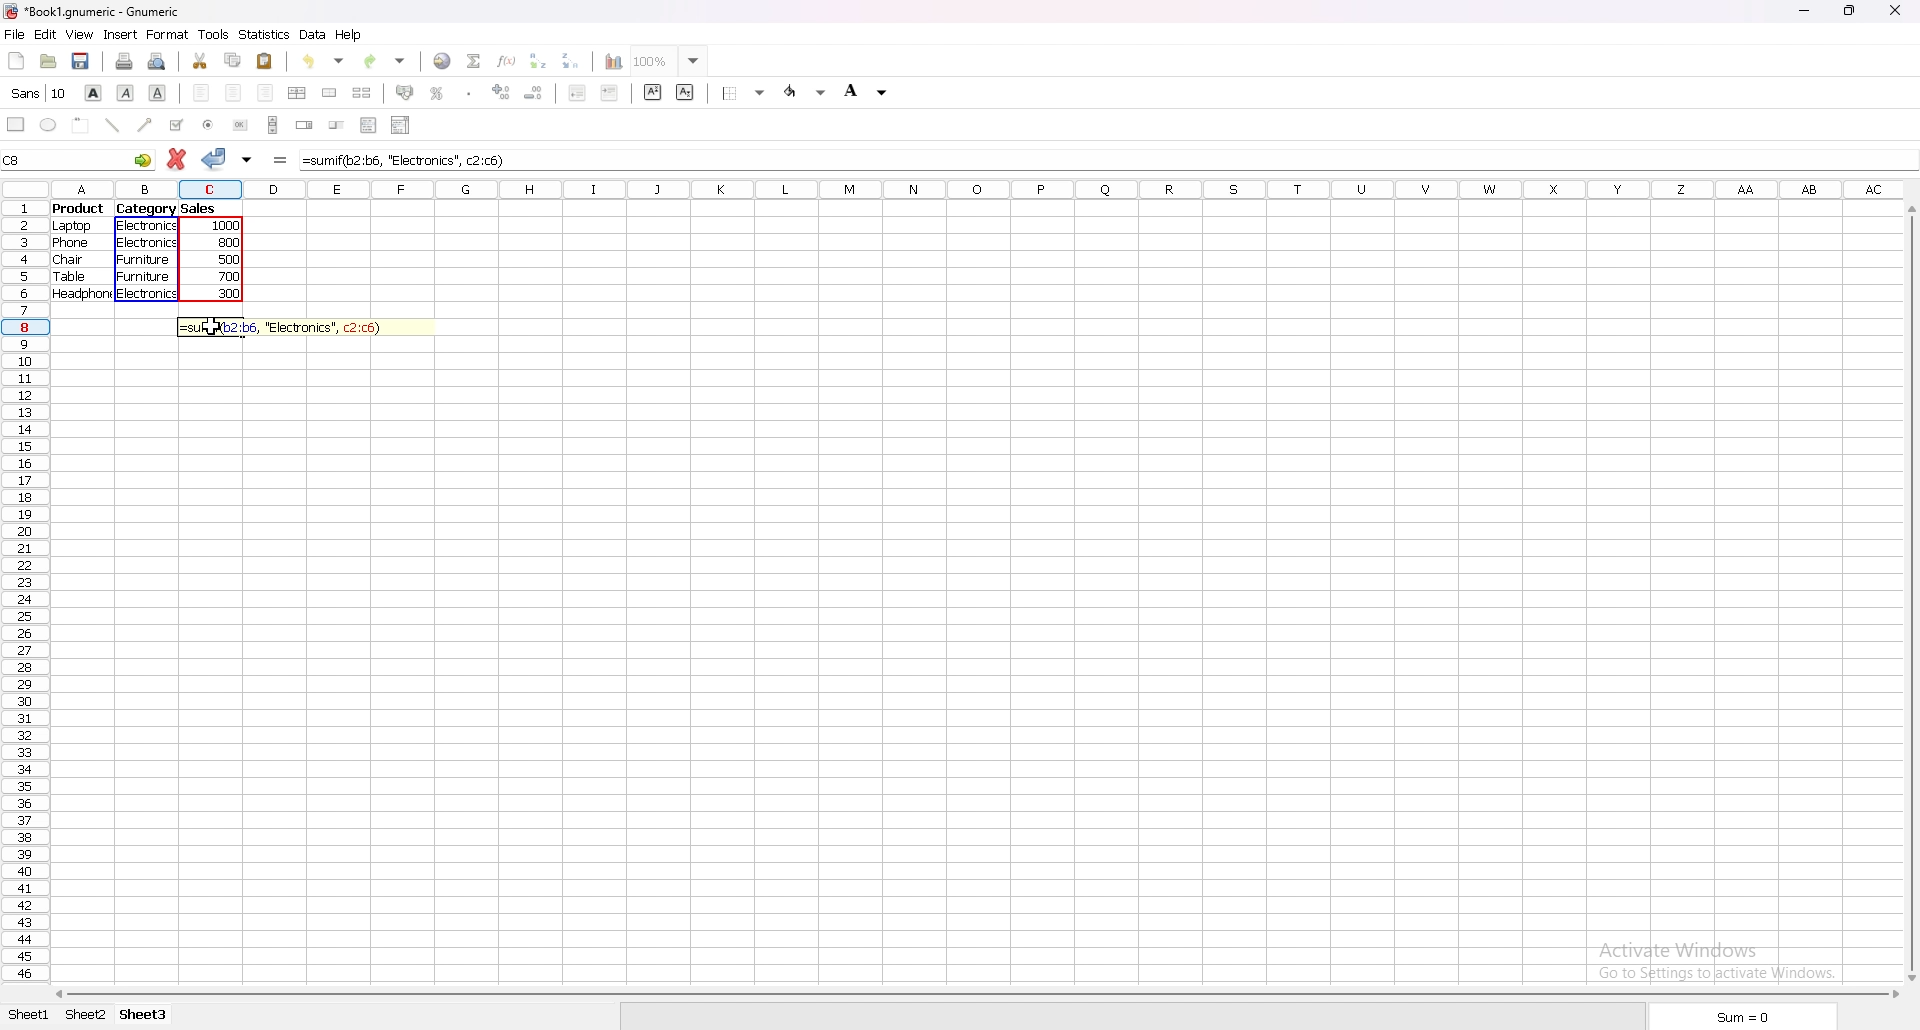 The width and height of the screenshot is (1920, 1030). What do you see at coordinates (298, 93) in the screenshot?
I see `centre horizontally` at bounding box center [298, 93].